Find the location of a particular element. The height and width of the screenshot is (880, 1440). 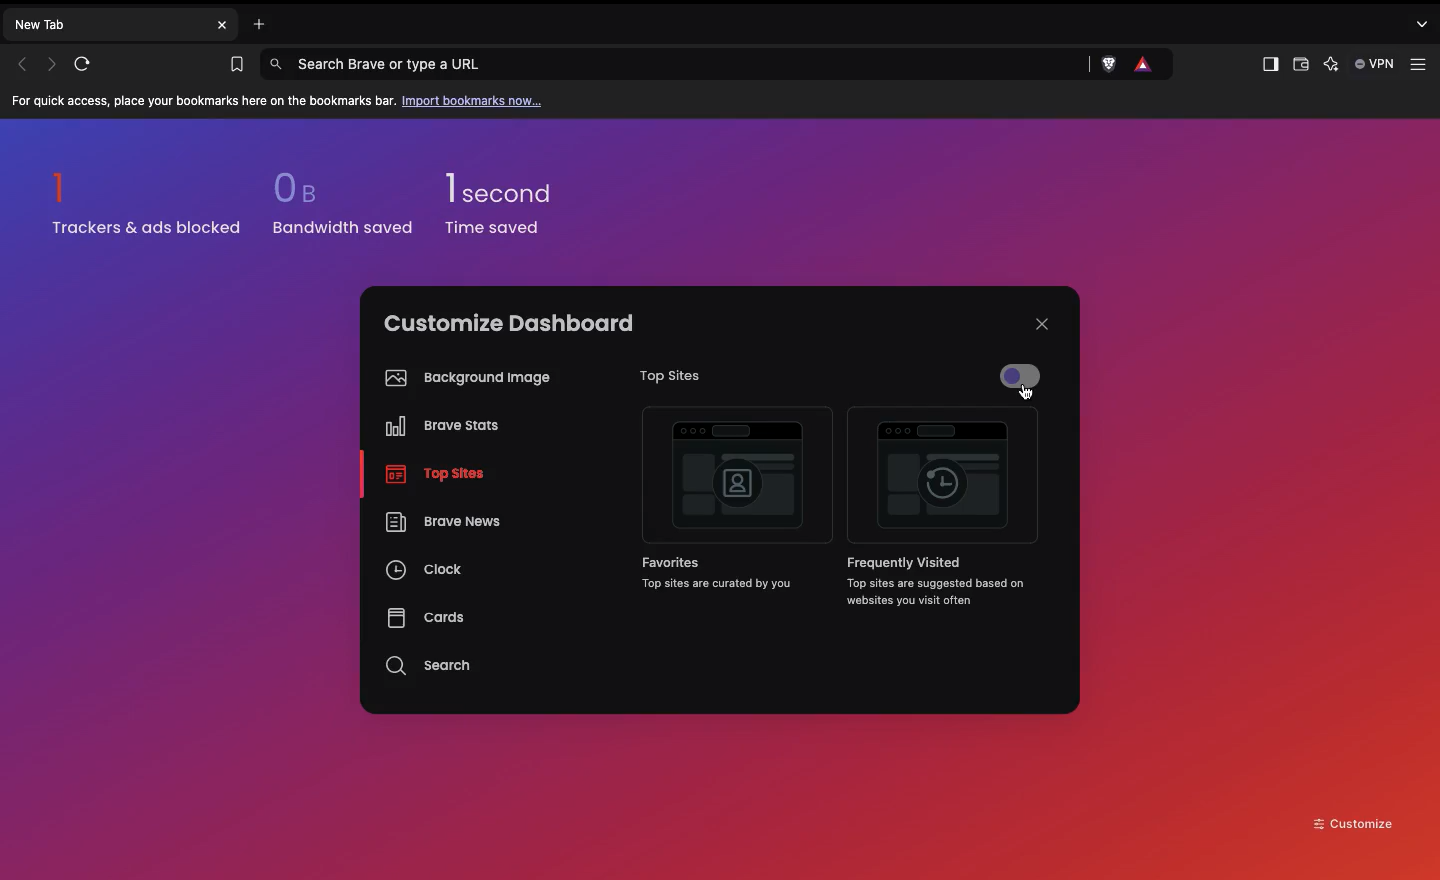

Clock is located at coordinates (426, 573).